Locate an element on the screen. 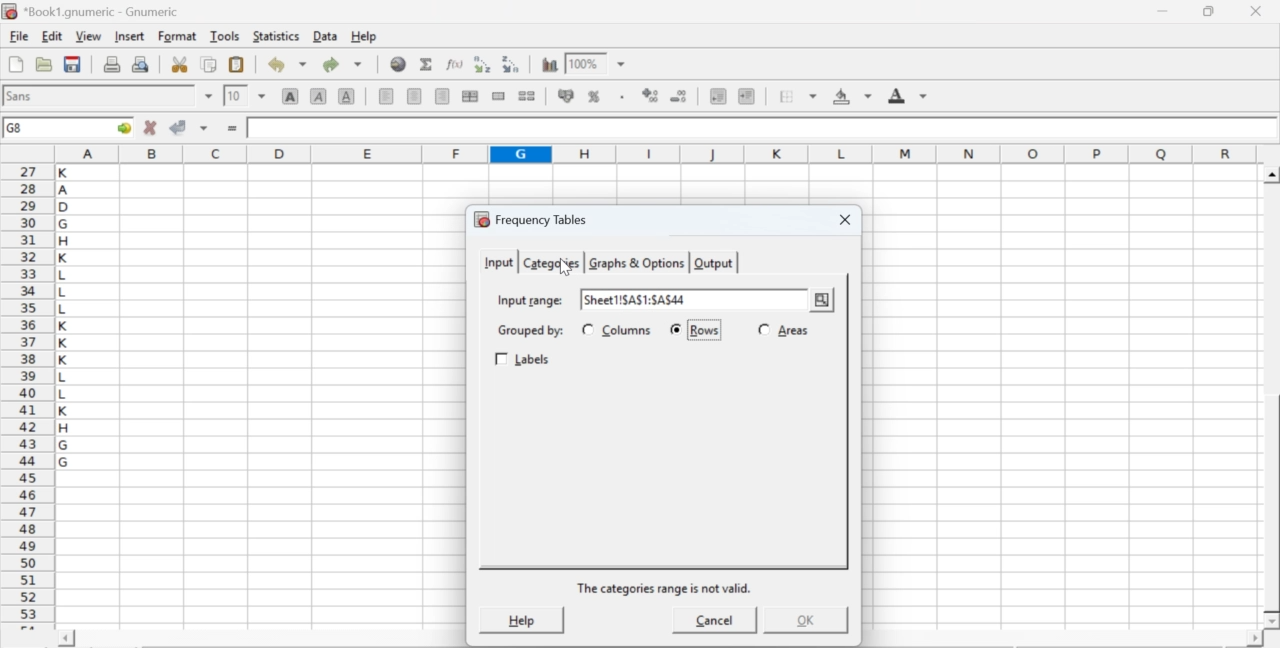 Image resolution: width=1280 pixels, height=648 pixels. output is located at coordinates (714, 263).